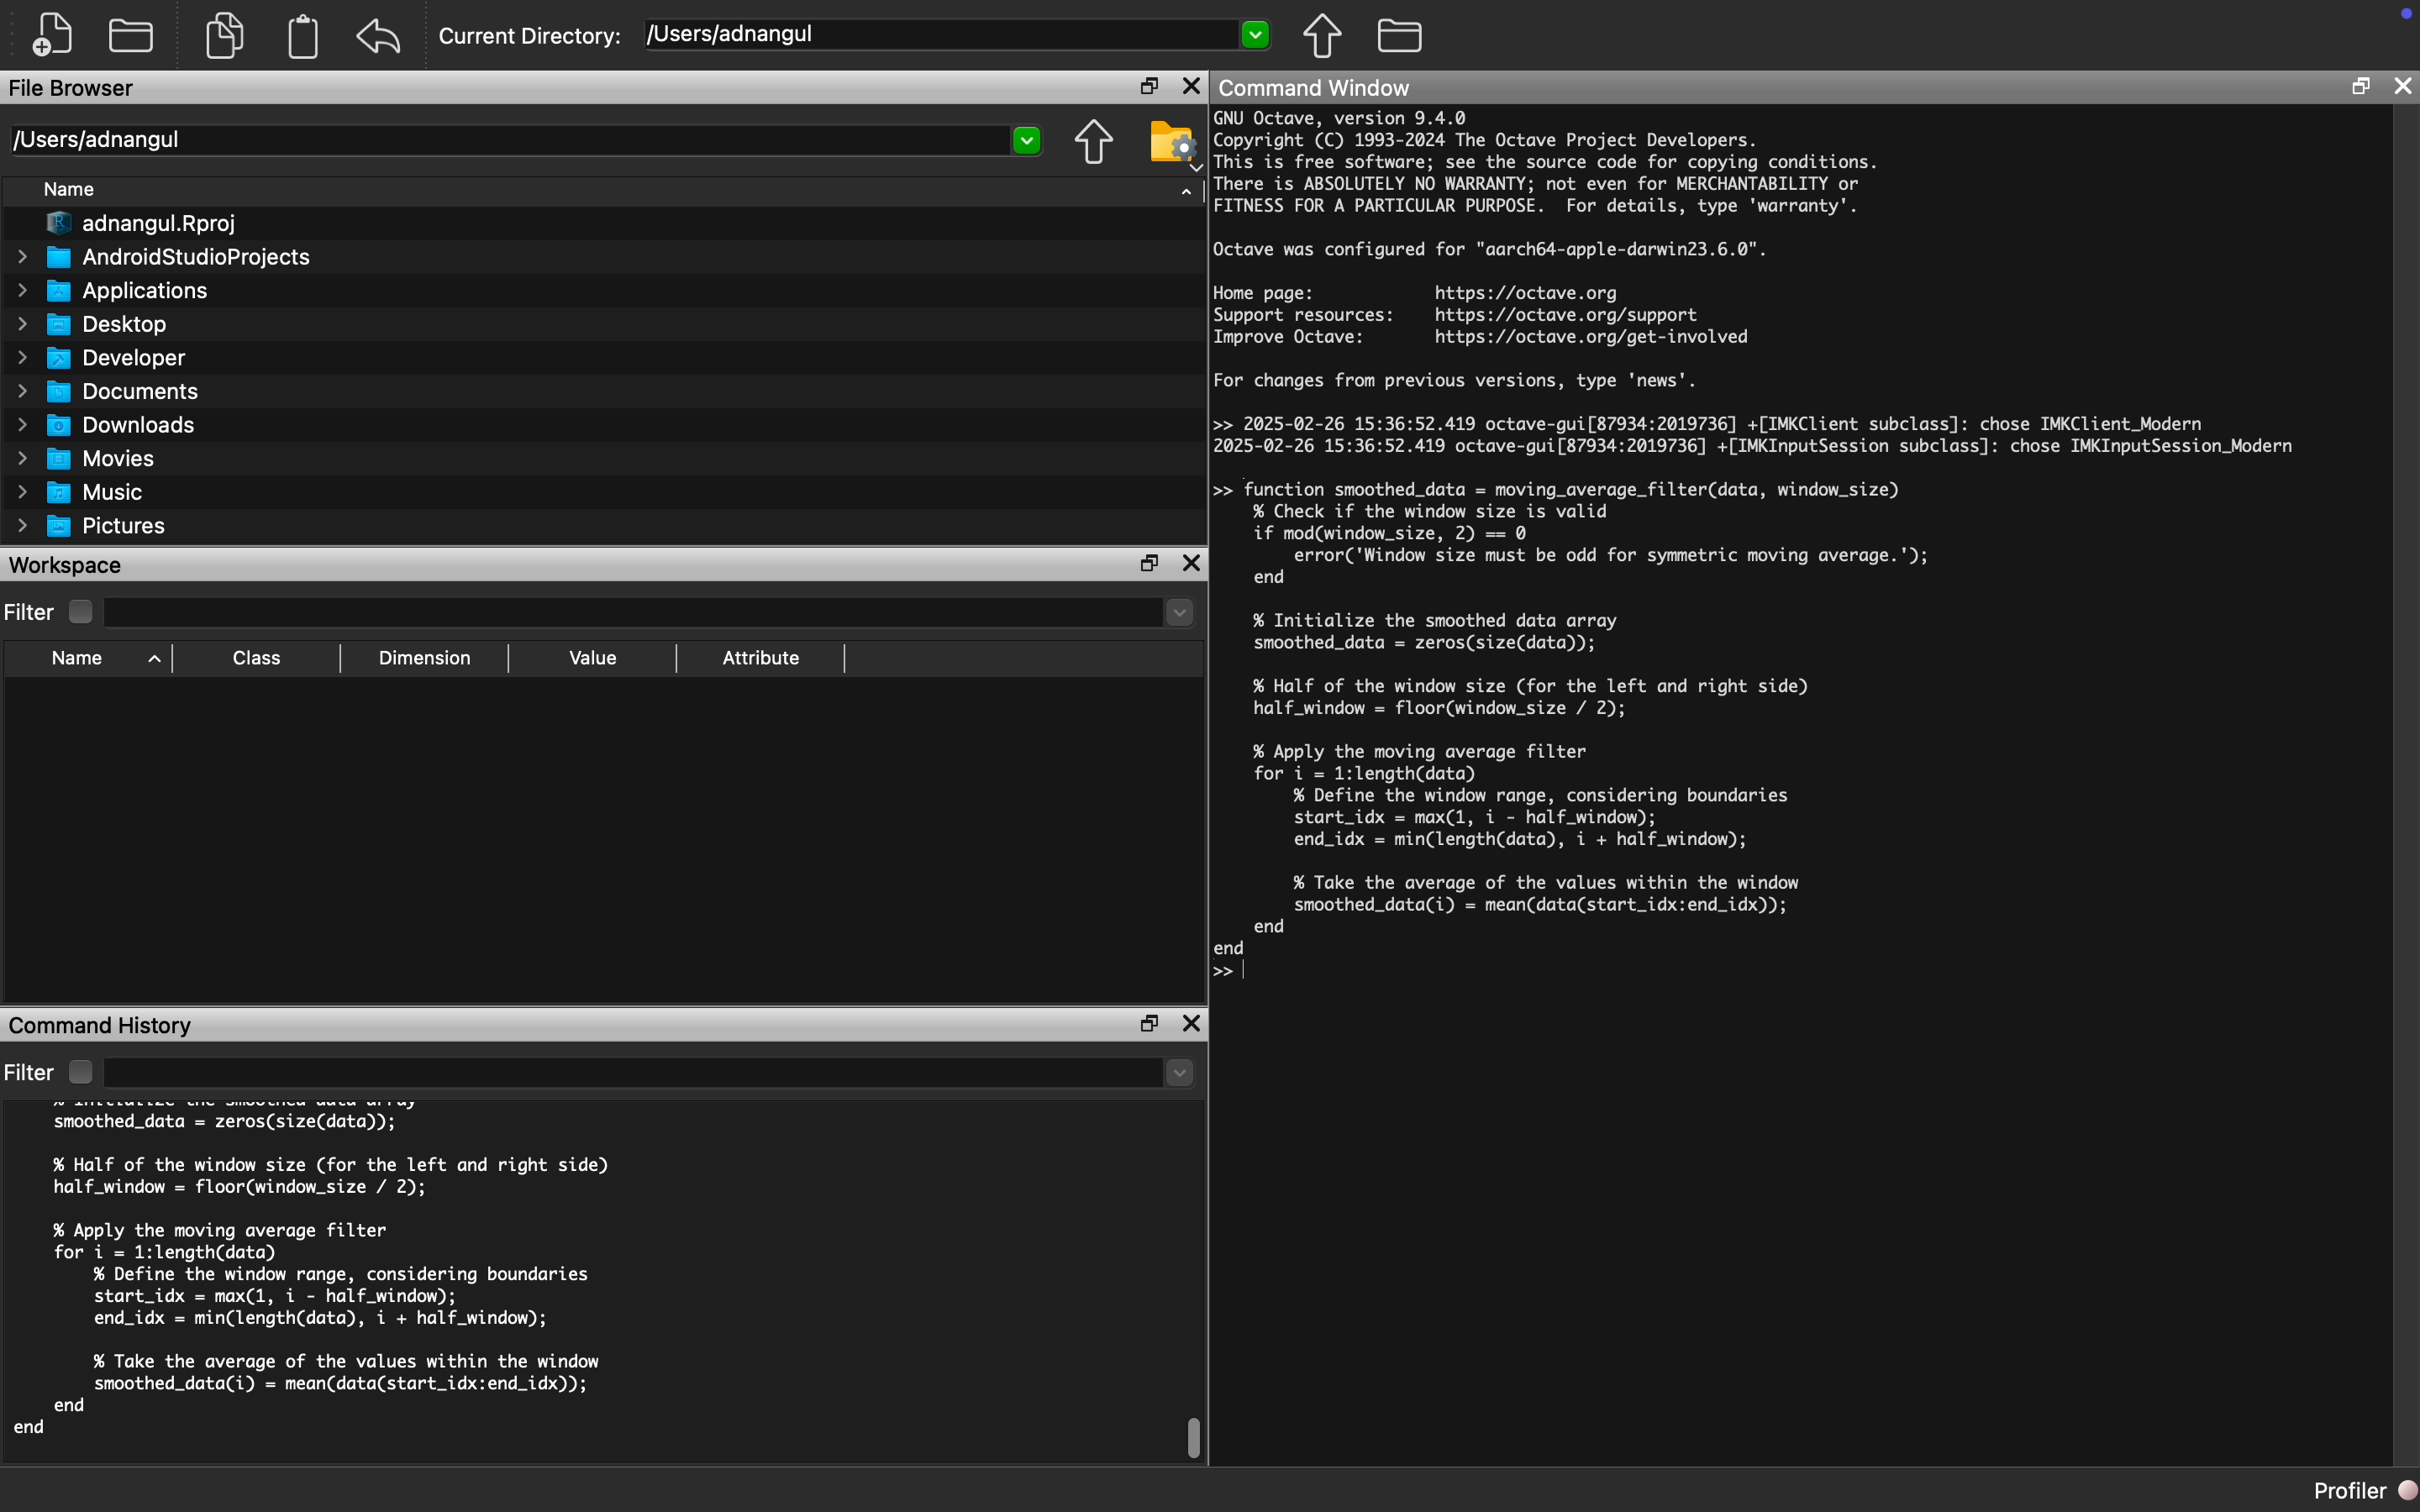 The width and height of the screenshot is (2420, 1512). I want to click on Desktop, so click(92, 324).